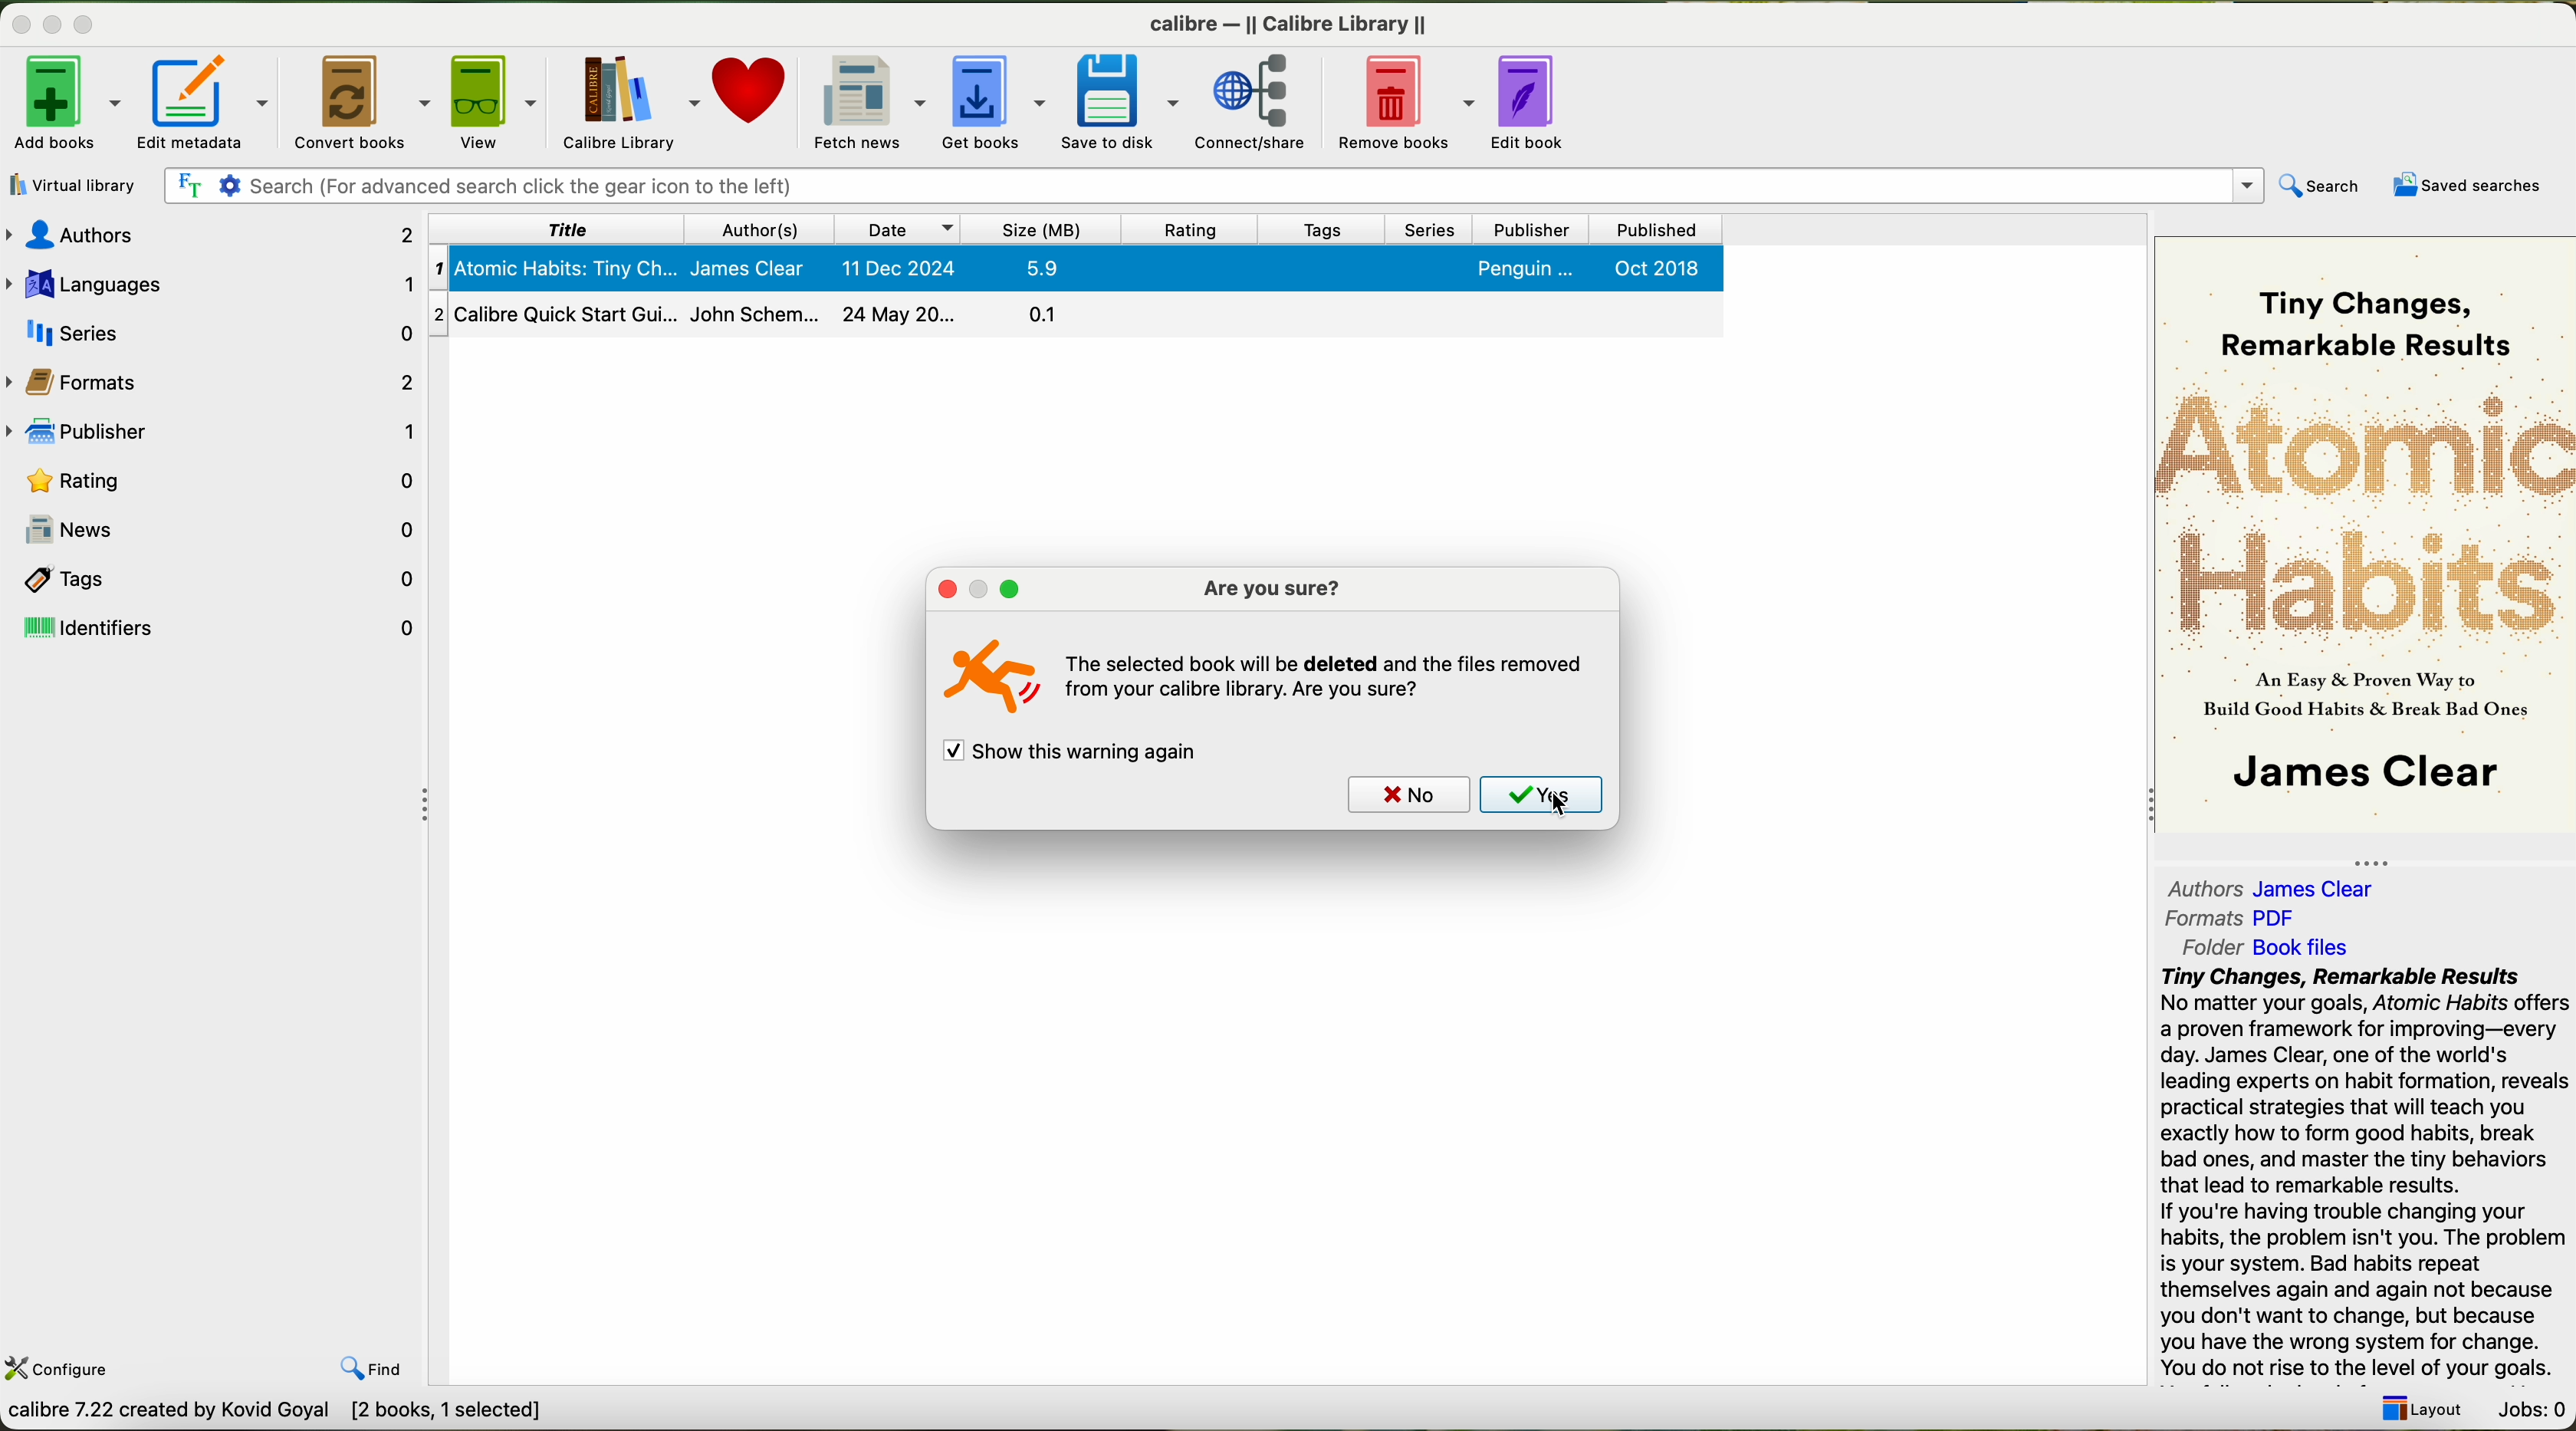  What do you see at coordinates (1014, 592) in the screenshot?
I see `maximize popup` at bounding box center [1014, 592].